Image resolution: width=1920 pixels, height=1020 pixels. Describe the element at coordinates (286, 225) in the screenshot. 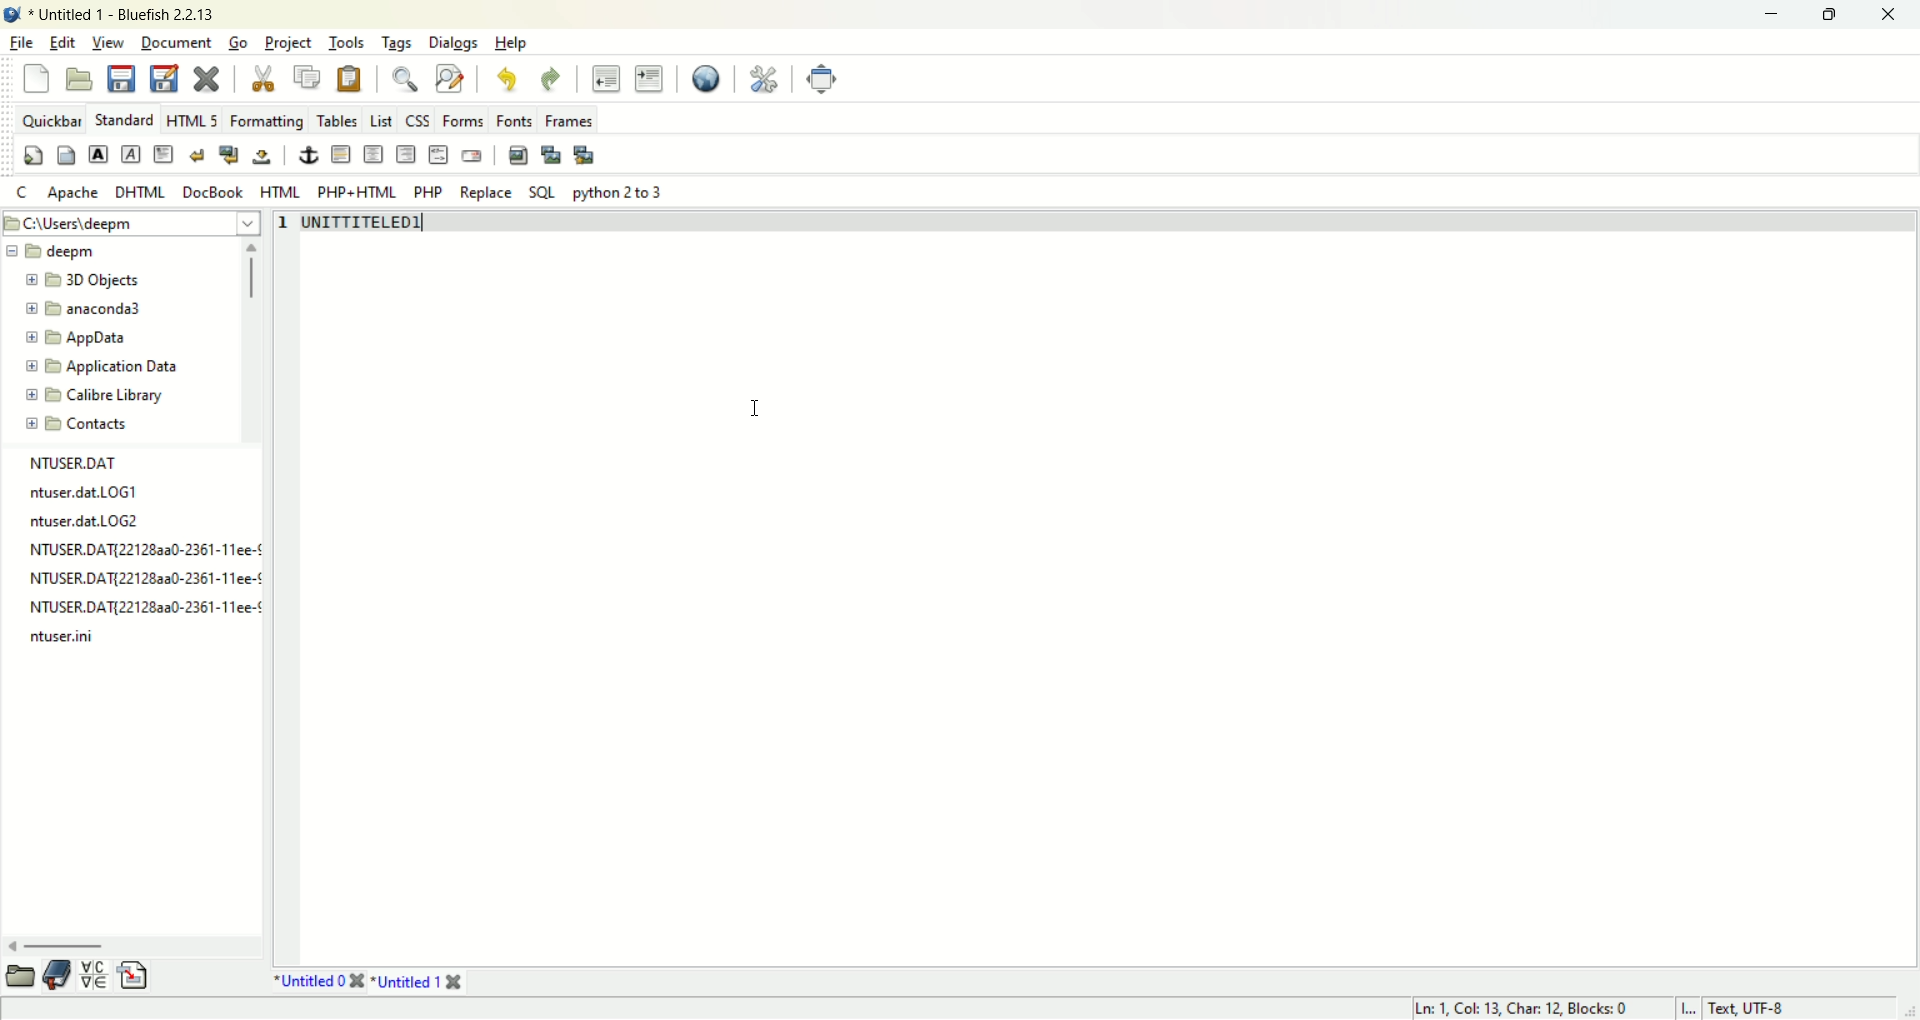

I see `line number` at that location.